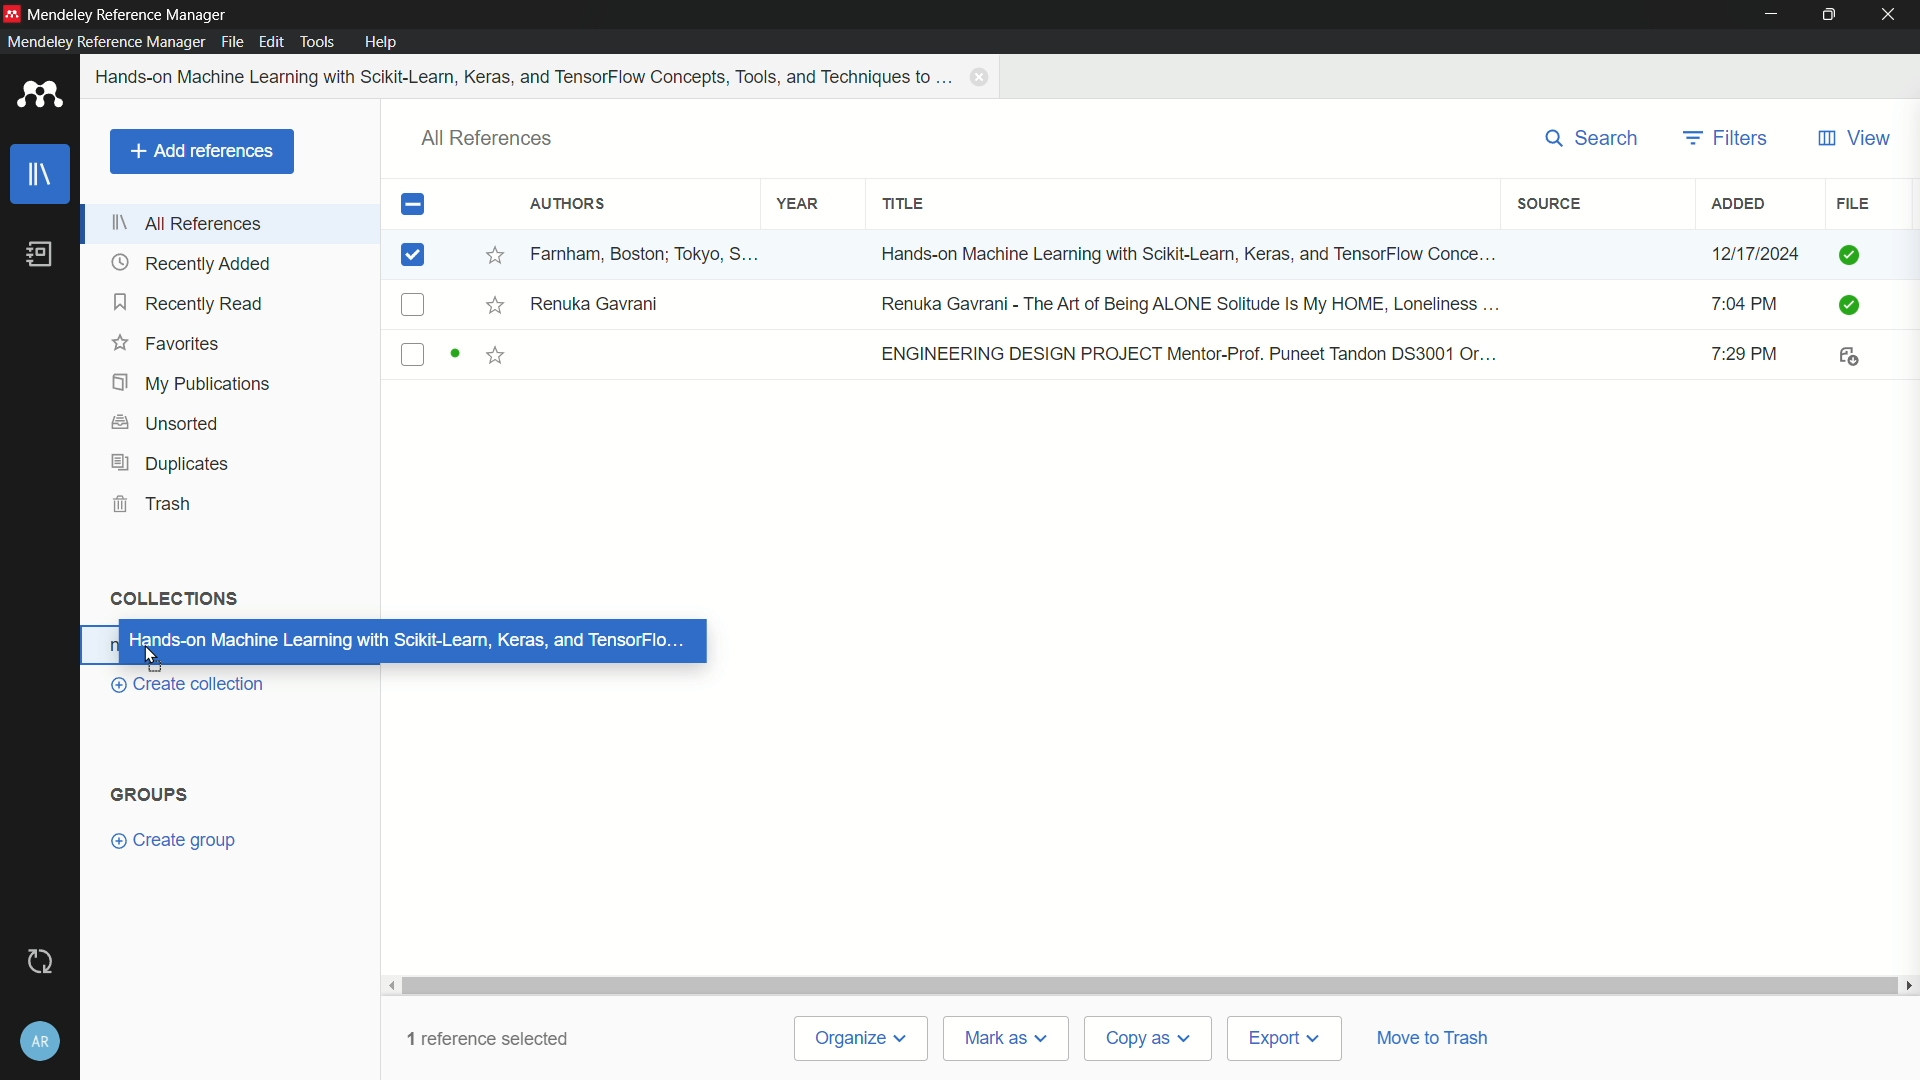 The image size is (1920, 1080). What do you see at coordinates (166, 343) in the screenshot?
I see `favorites` at bounding box center [166, 343].